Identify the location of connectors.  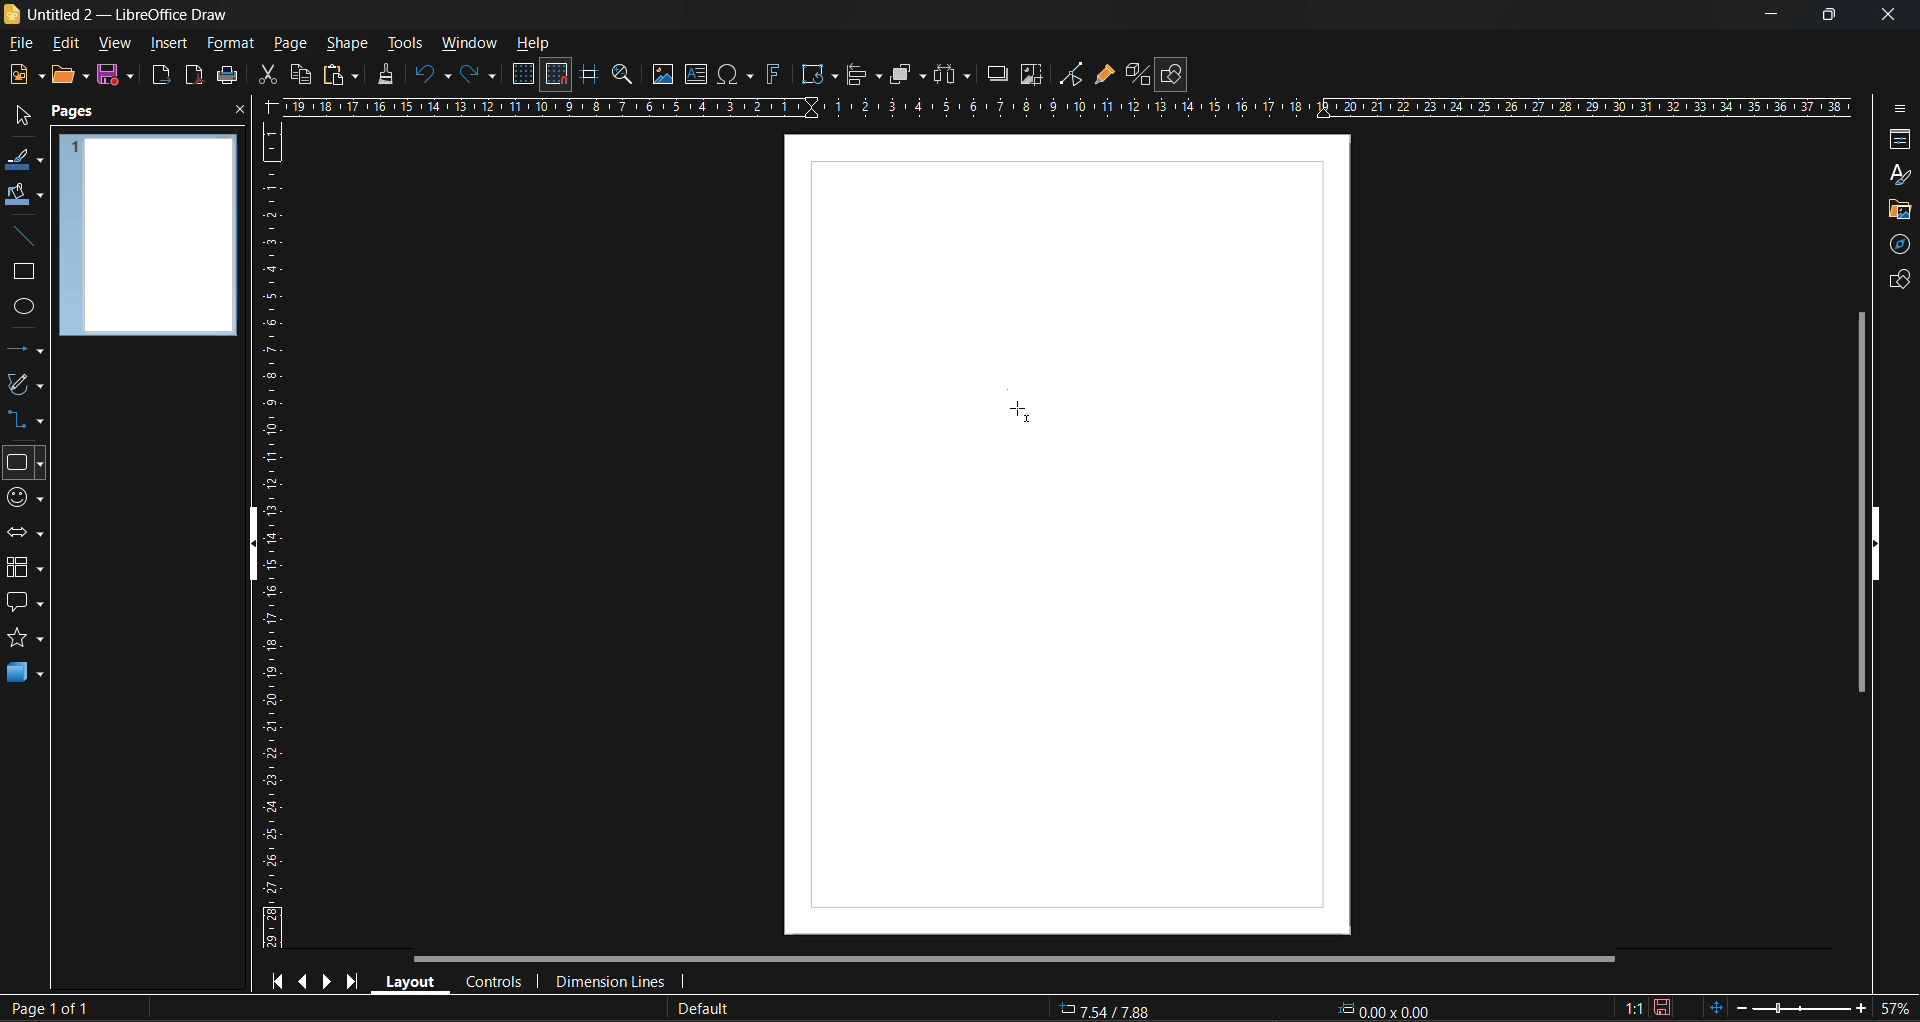
(23, 418).